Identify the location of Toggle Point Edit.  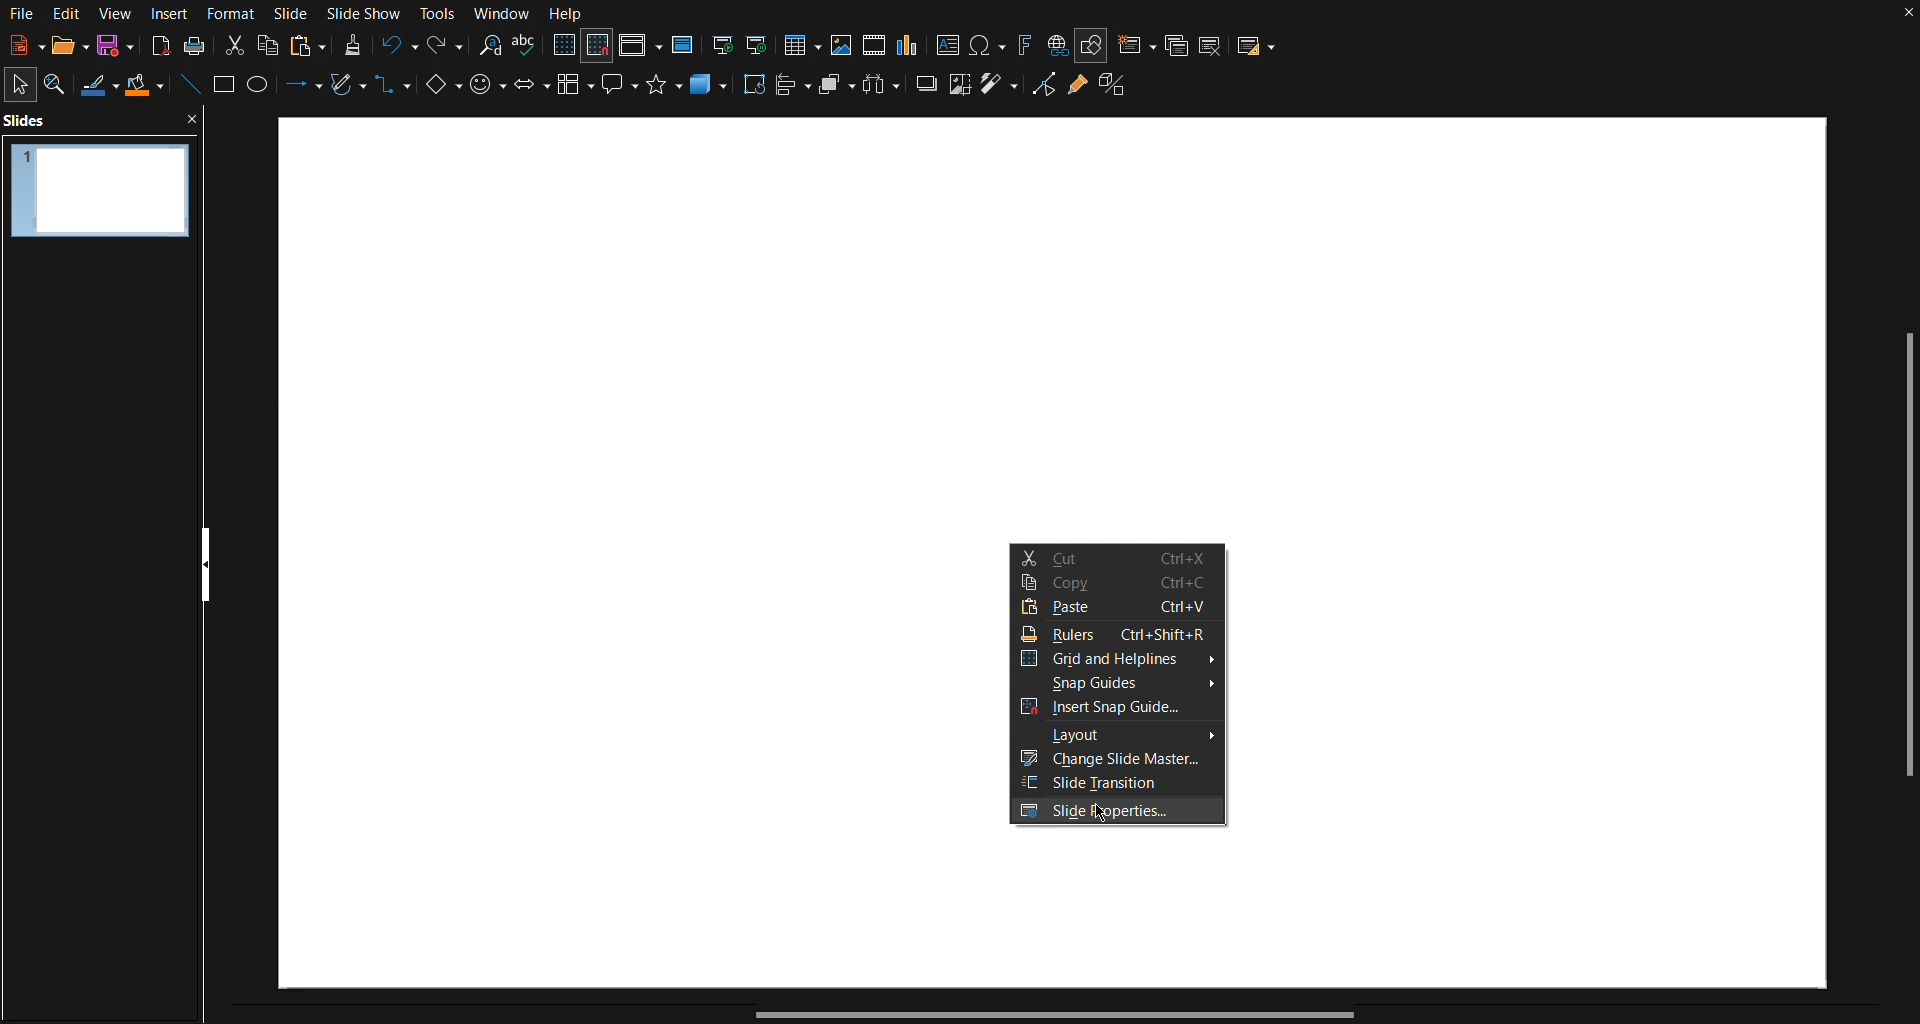
(1041, 91).